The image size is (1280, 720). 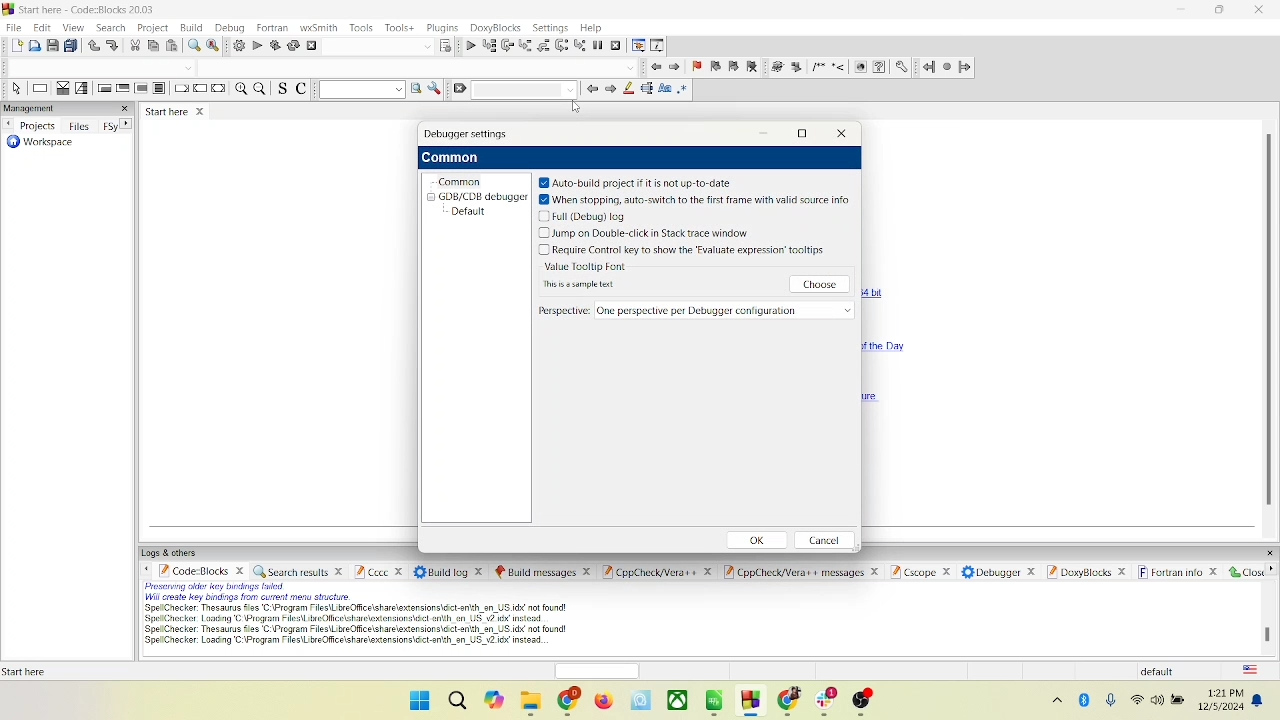 I want to click on debug, so click(x=467, y=46).